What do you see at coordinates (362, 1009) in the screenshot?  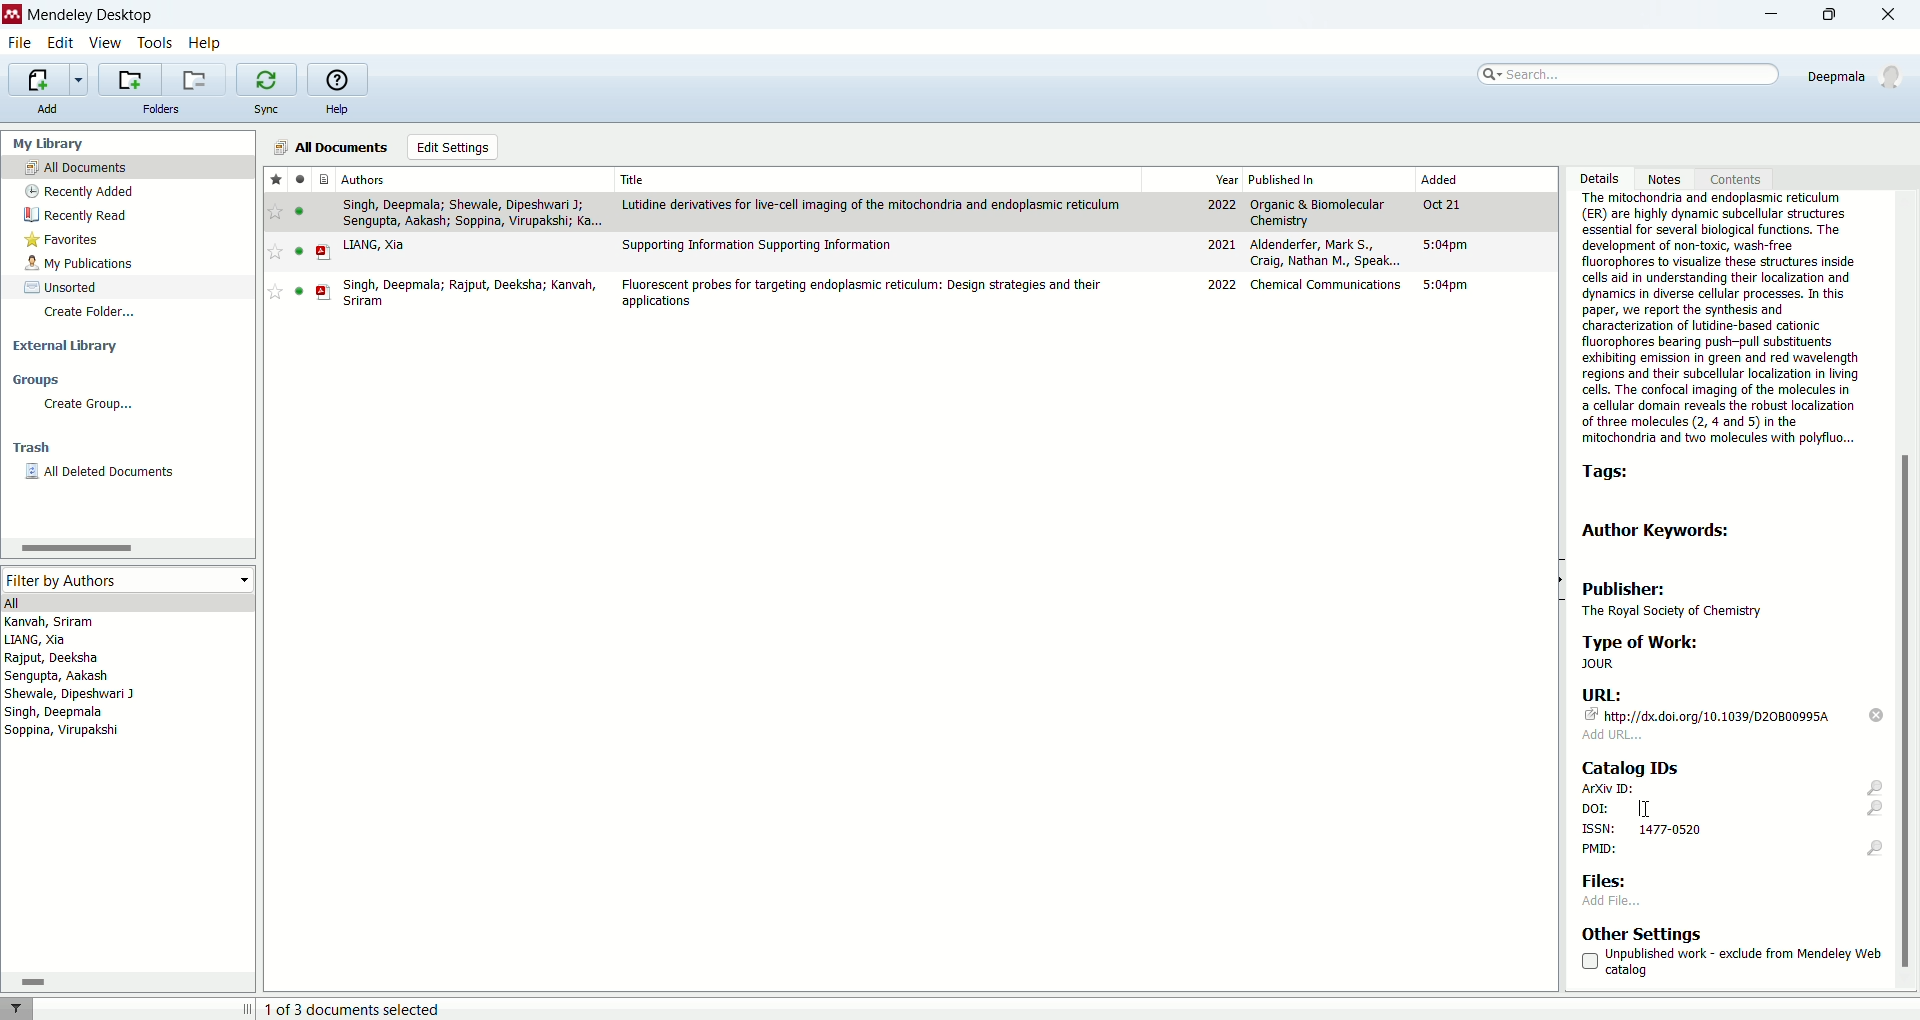 I see `1 of 3 document selected` at bounding box center [362, 1009].